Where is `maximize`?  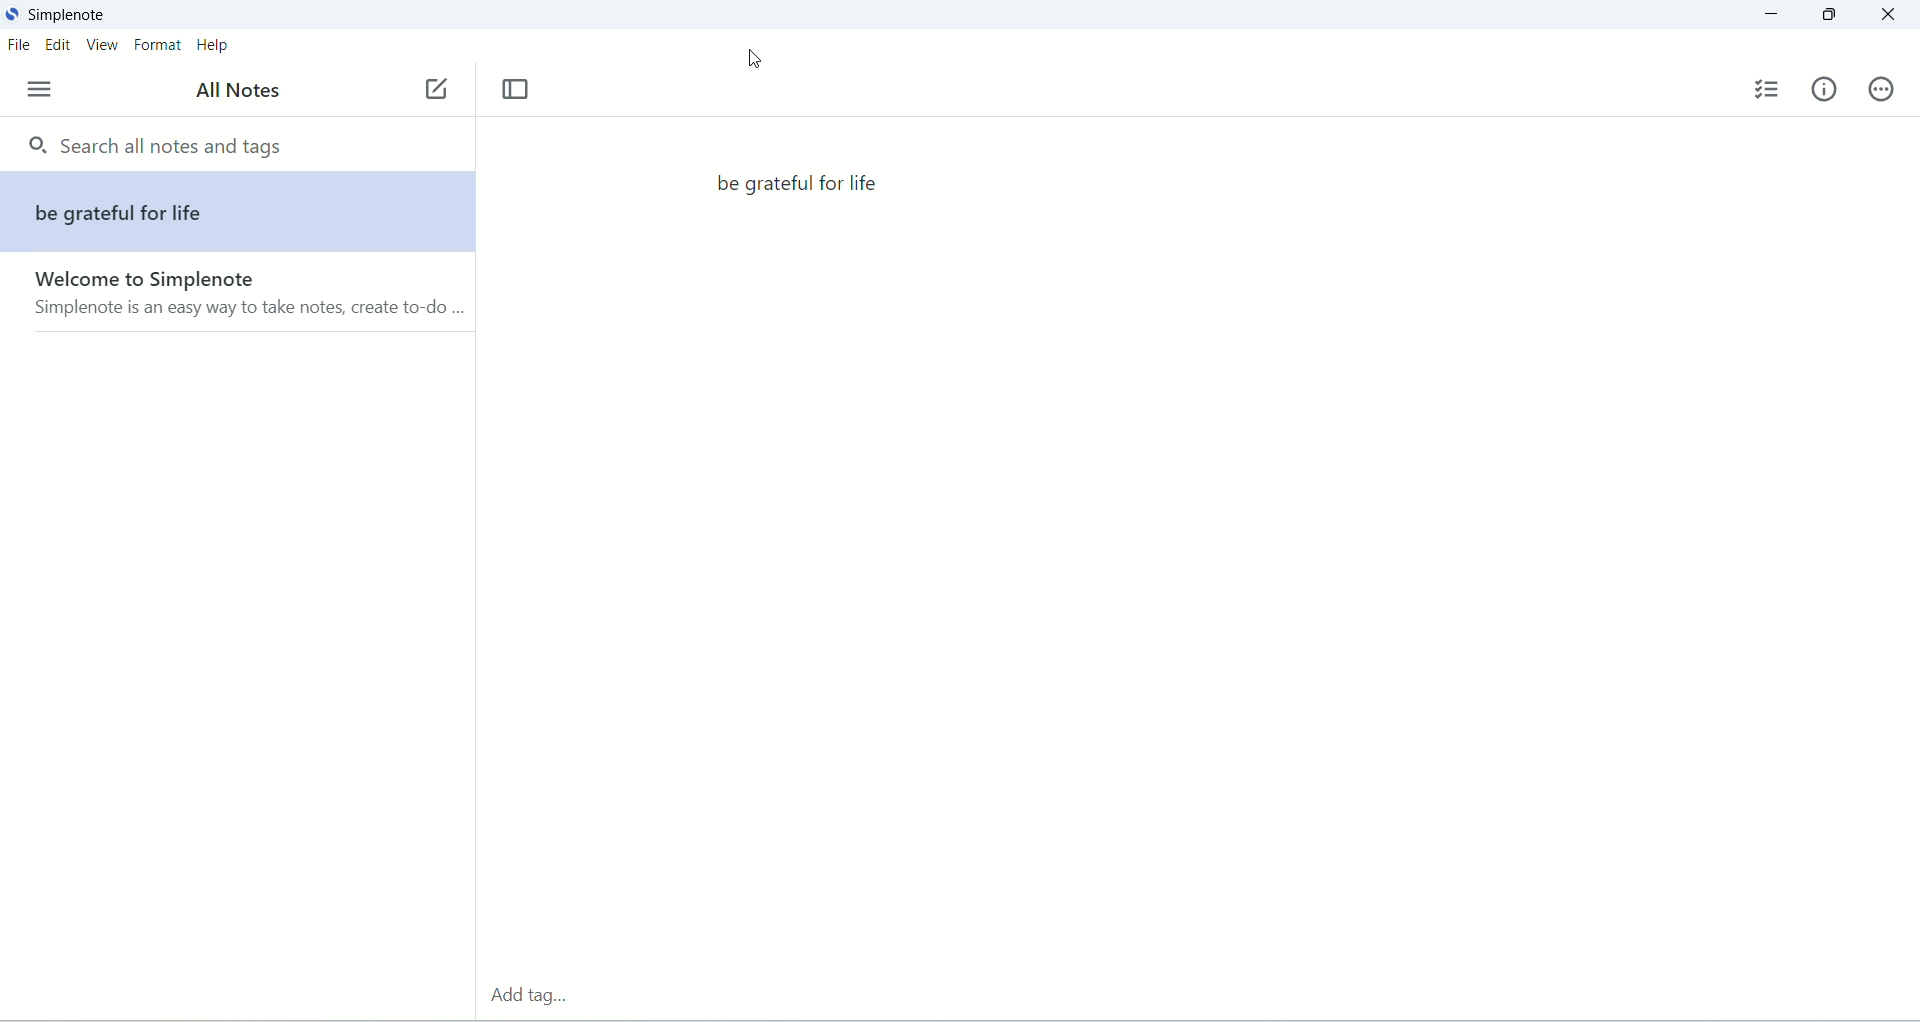
maximize is located at coordinates (1832, 18).